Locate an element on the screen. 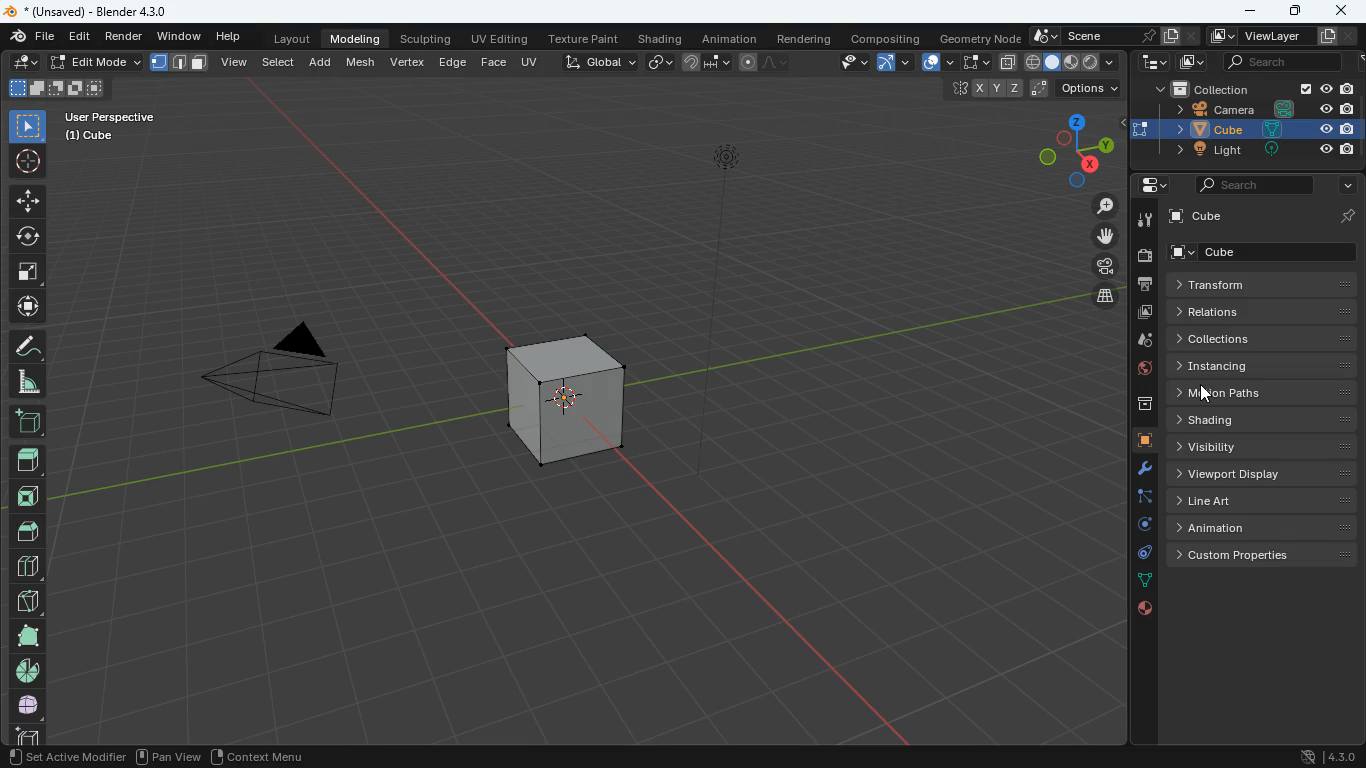 This screenshot has height=768, width=1366. animation is located at coordinates (1264, 528).